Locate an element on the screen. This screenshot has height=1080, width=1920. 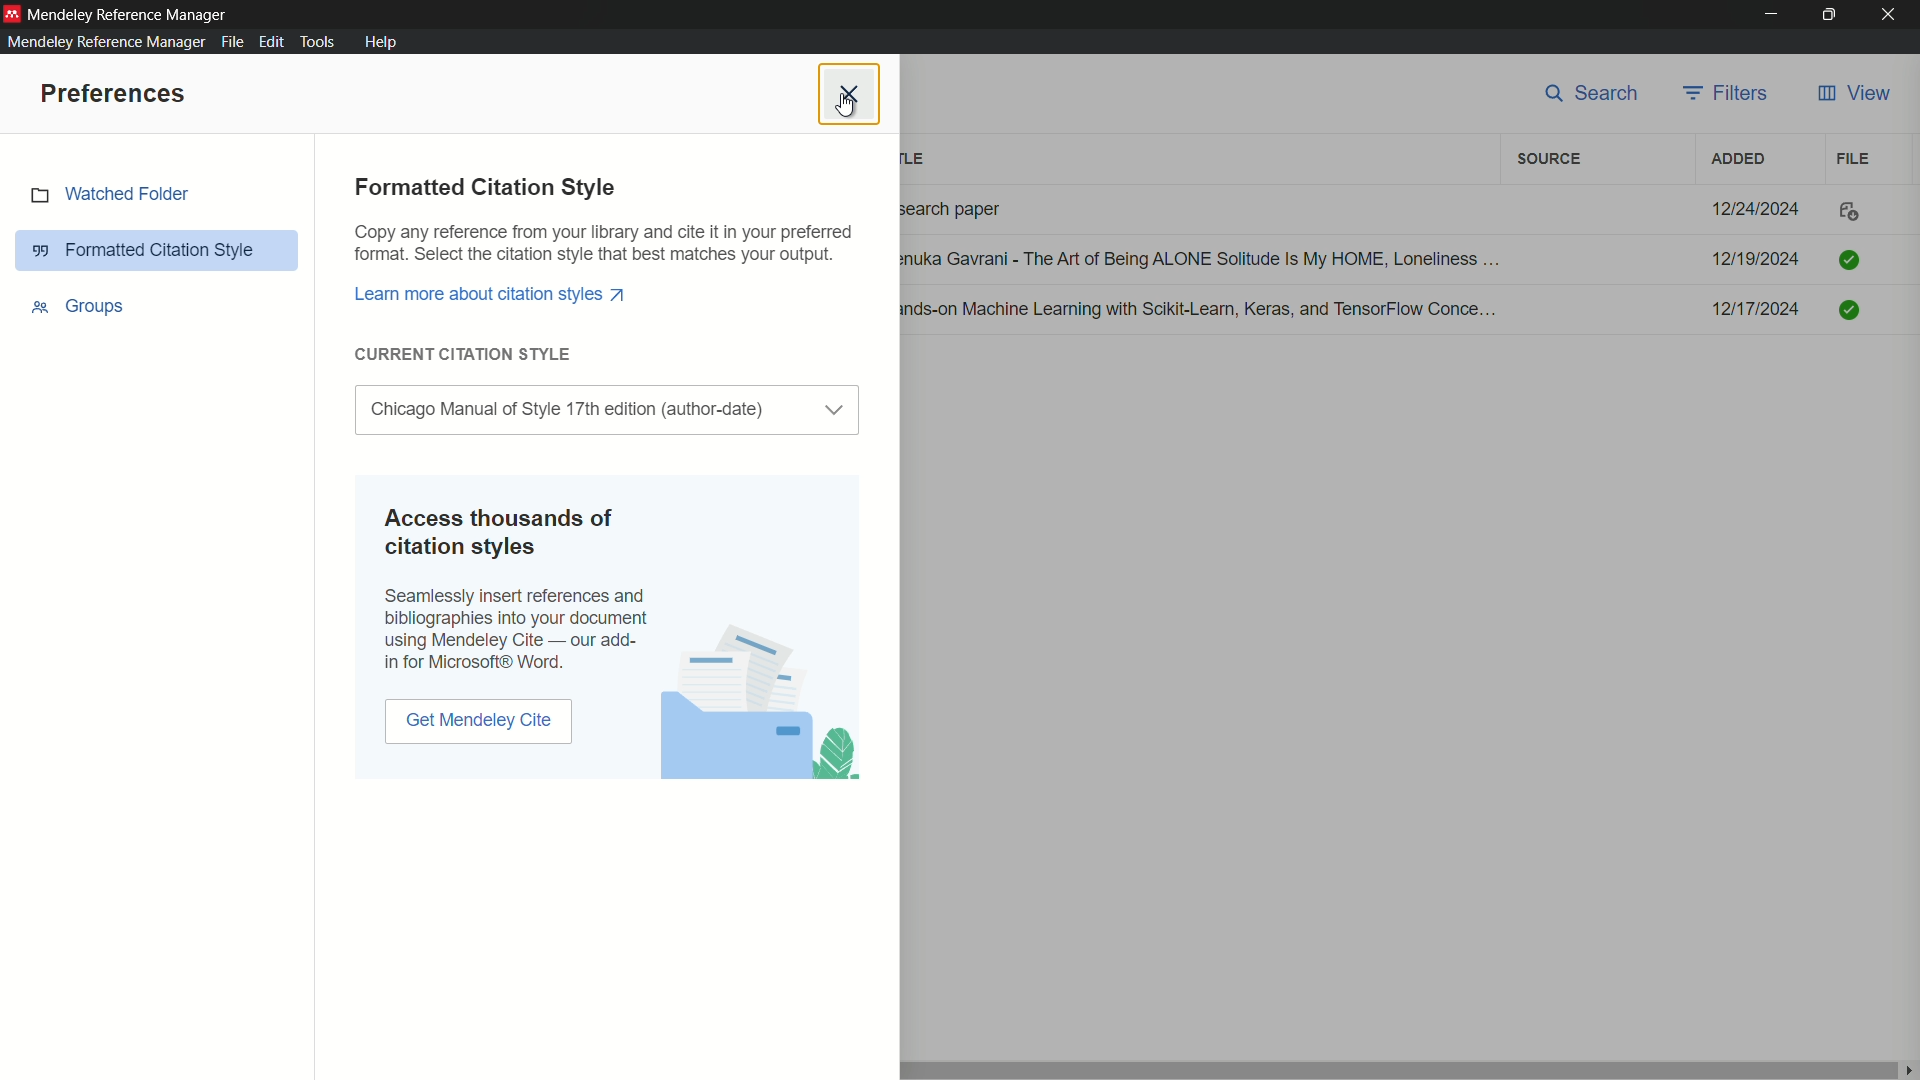
text about access citations is located at coordinates (517, 587).